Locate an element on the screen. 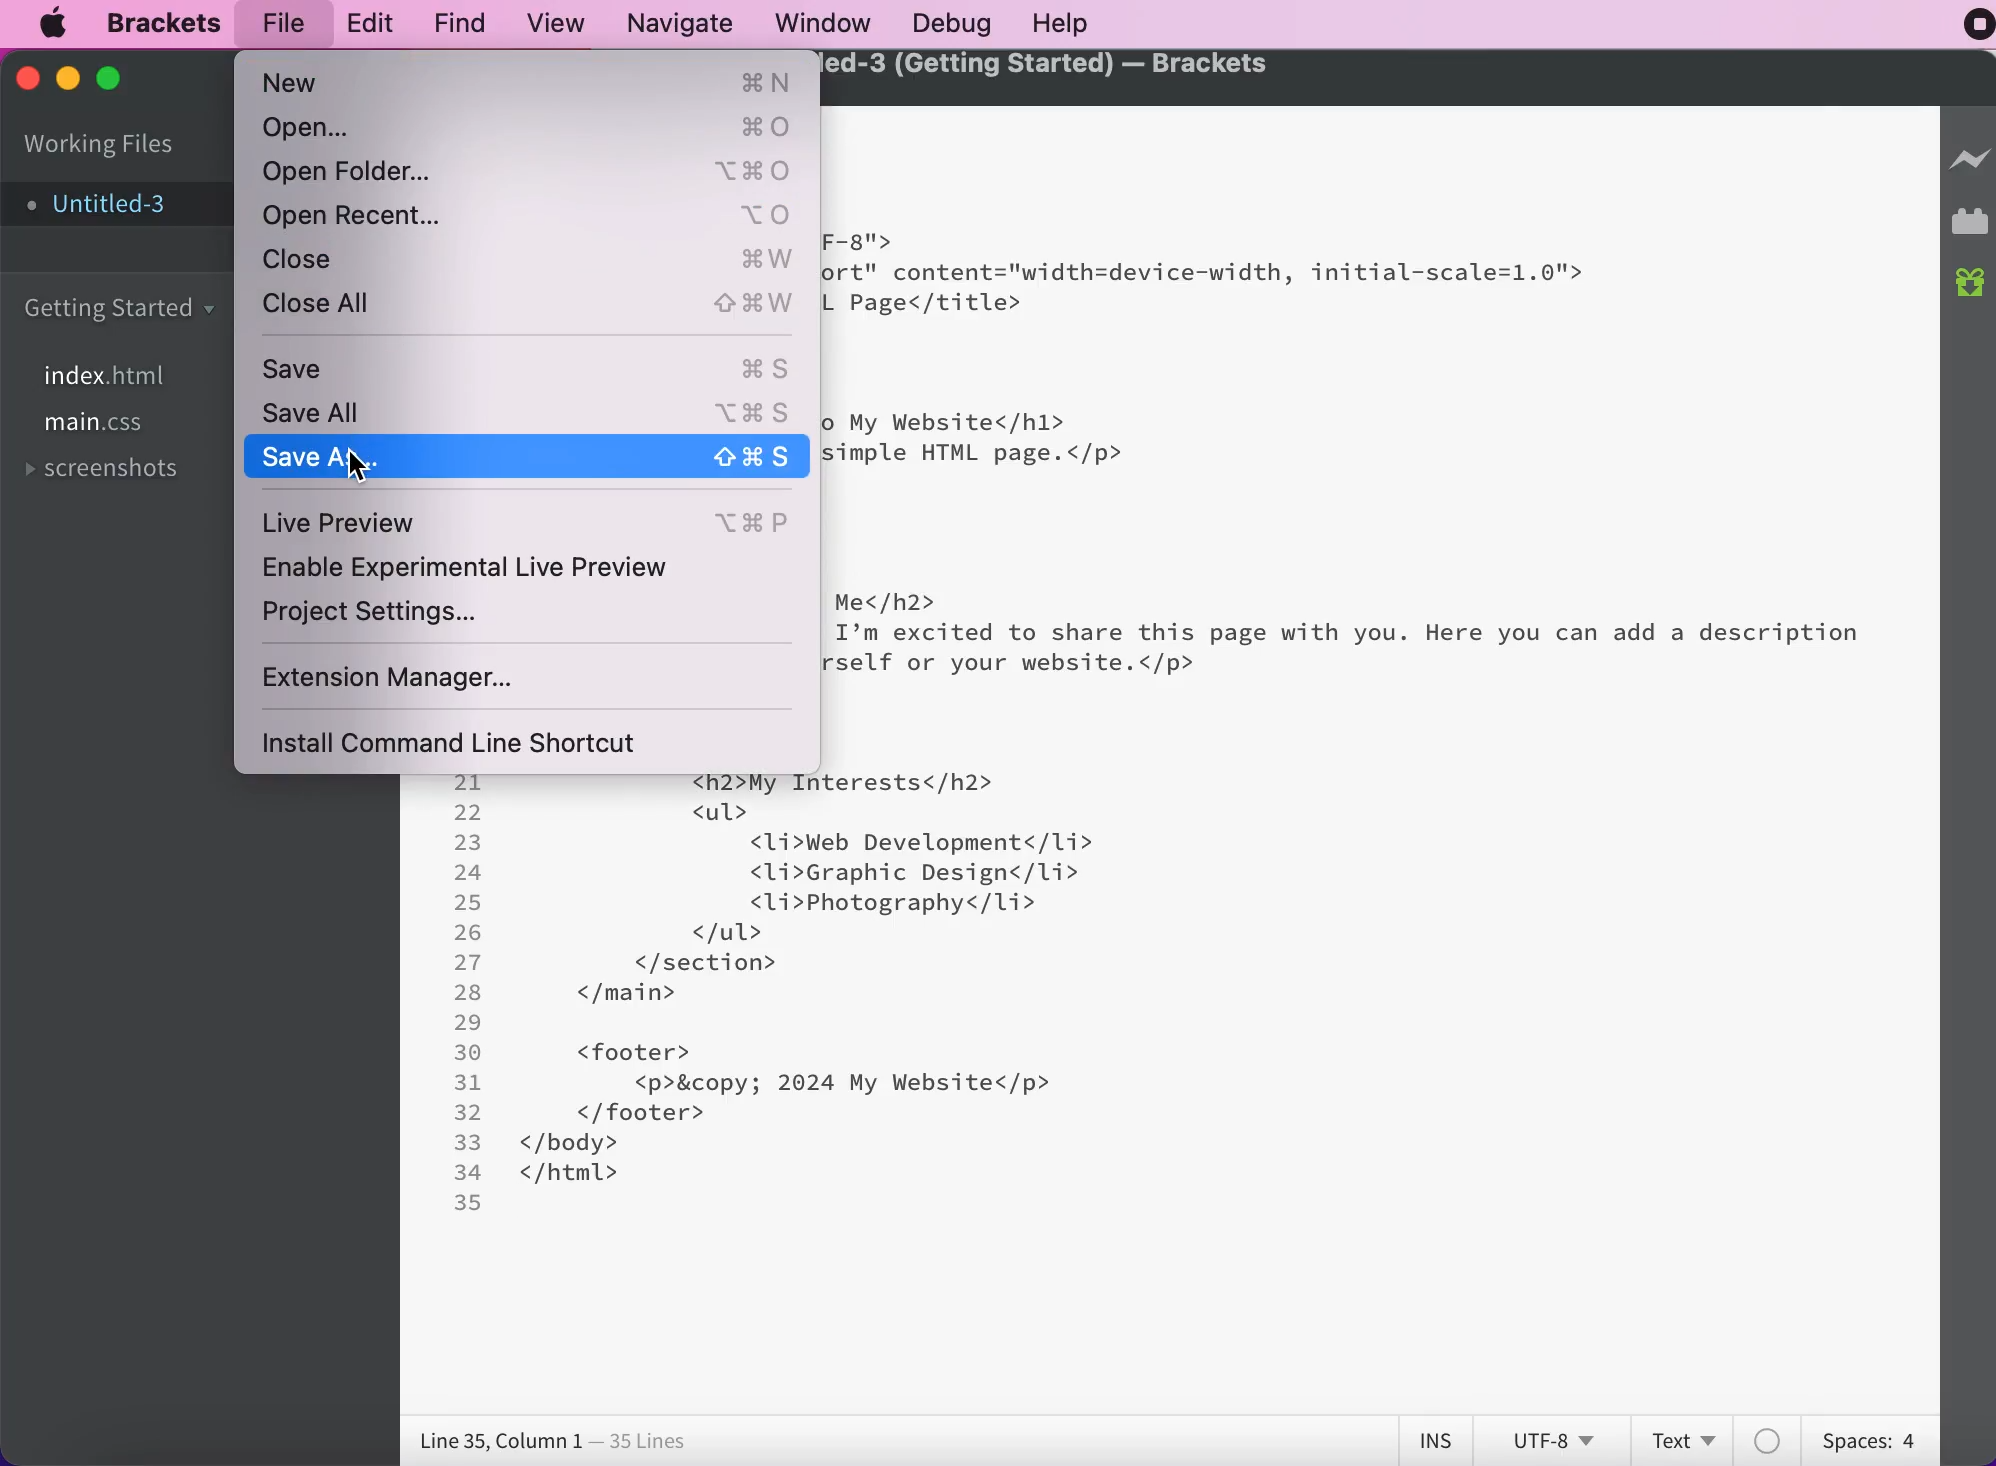  open folder is located at coordinates (528, 172).